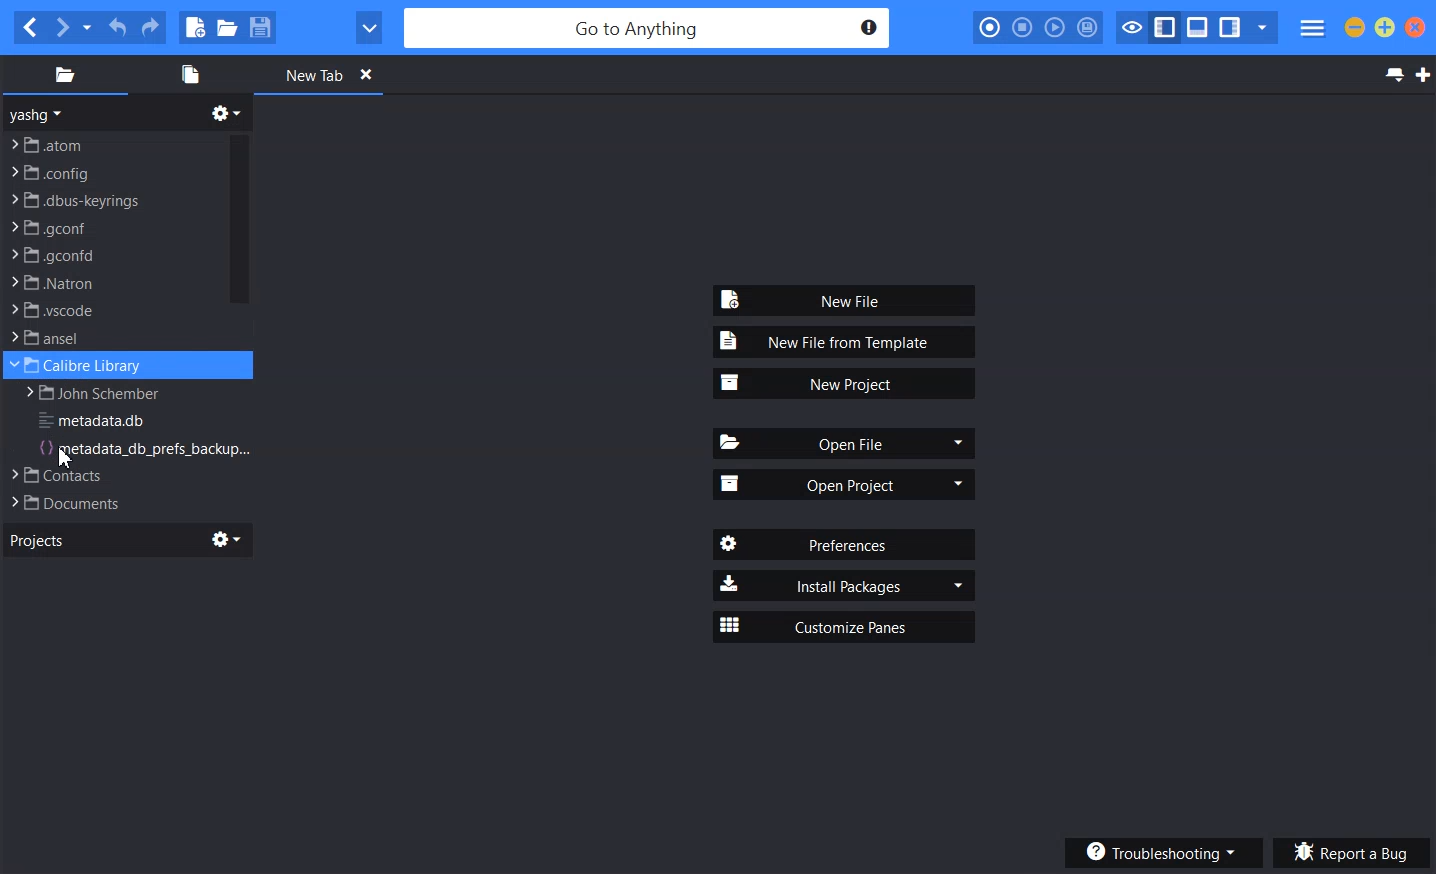  What do you see at coordinates (365, 73) in the screenshot?
I see `Close` at bounding box center [365, 73].